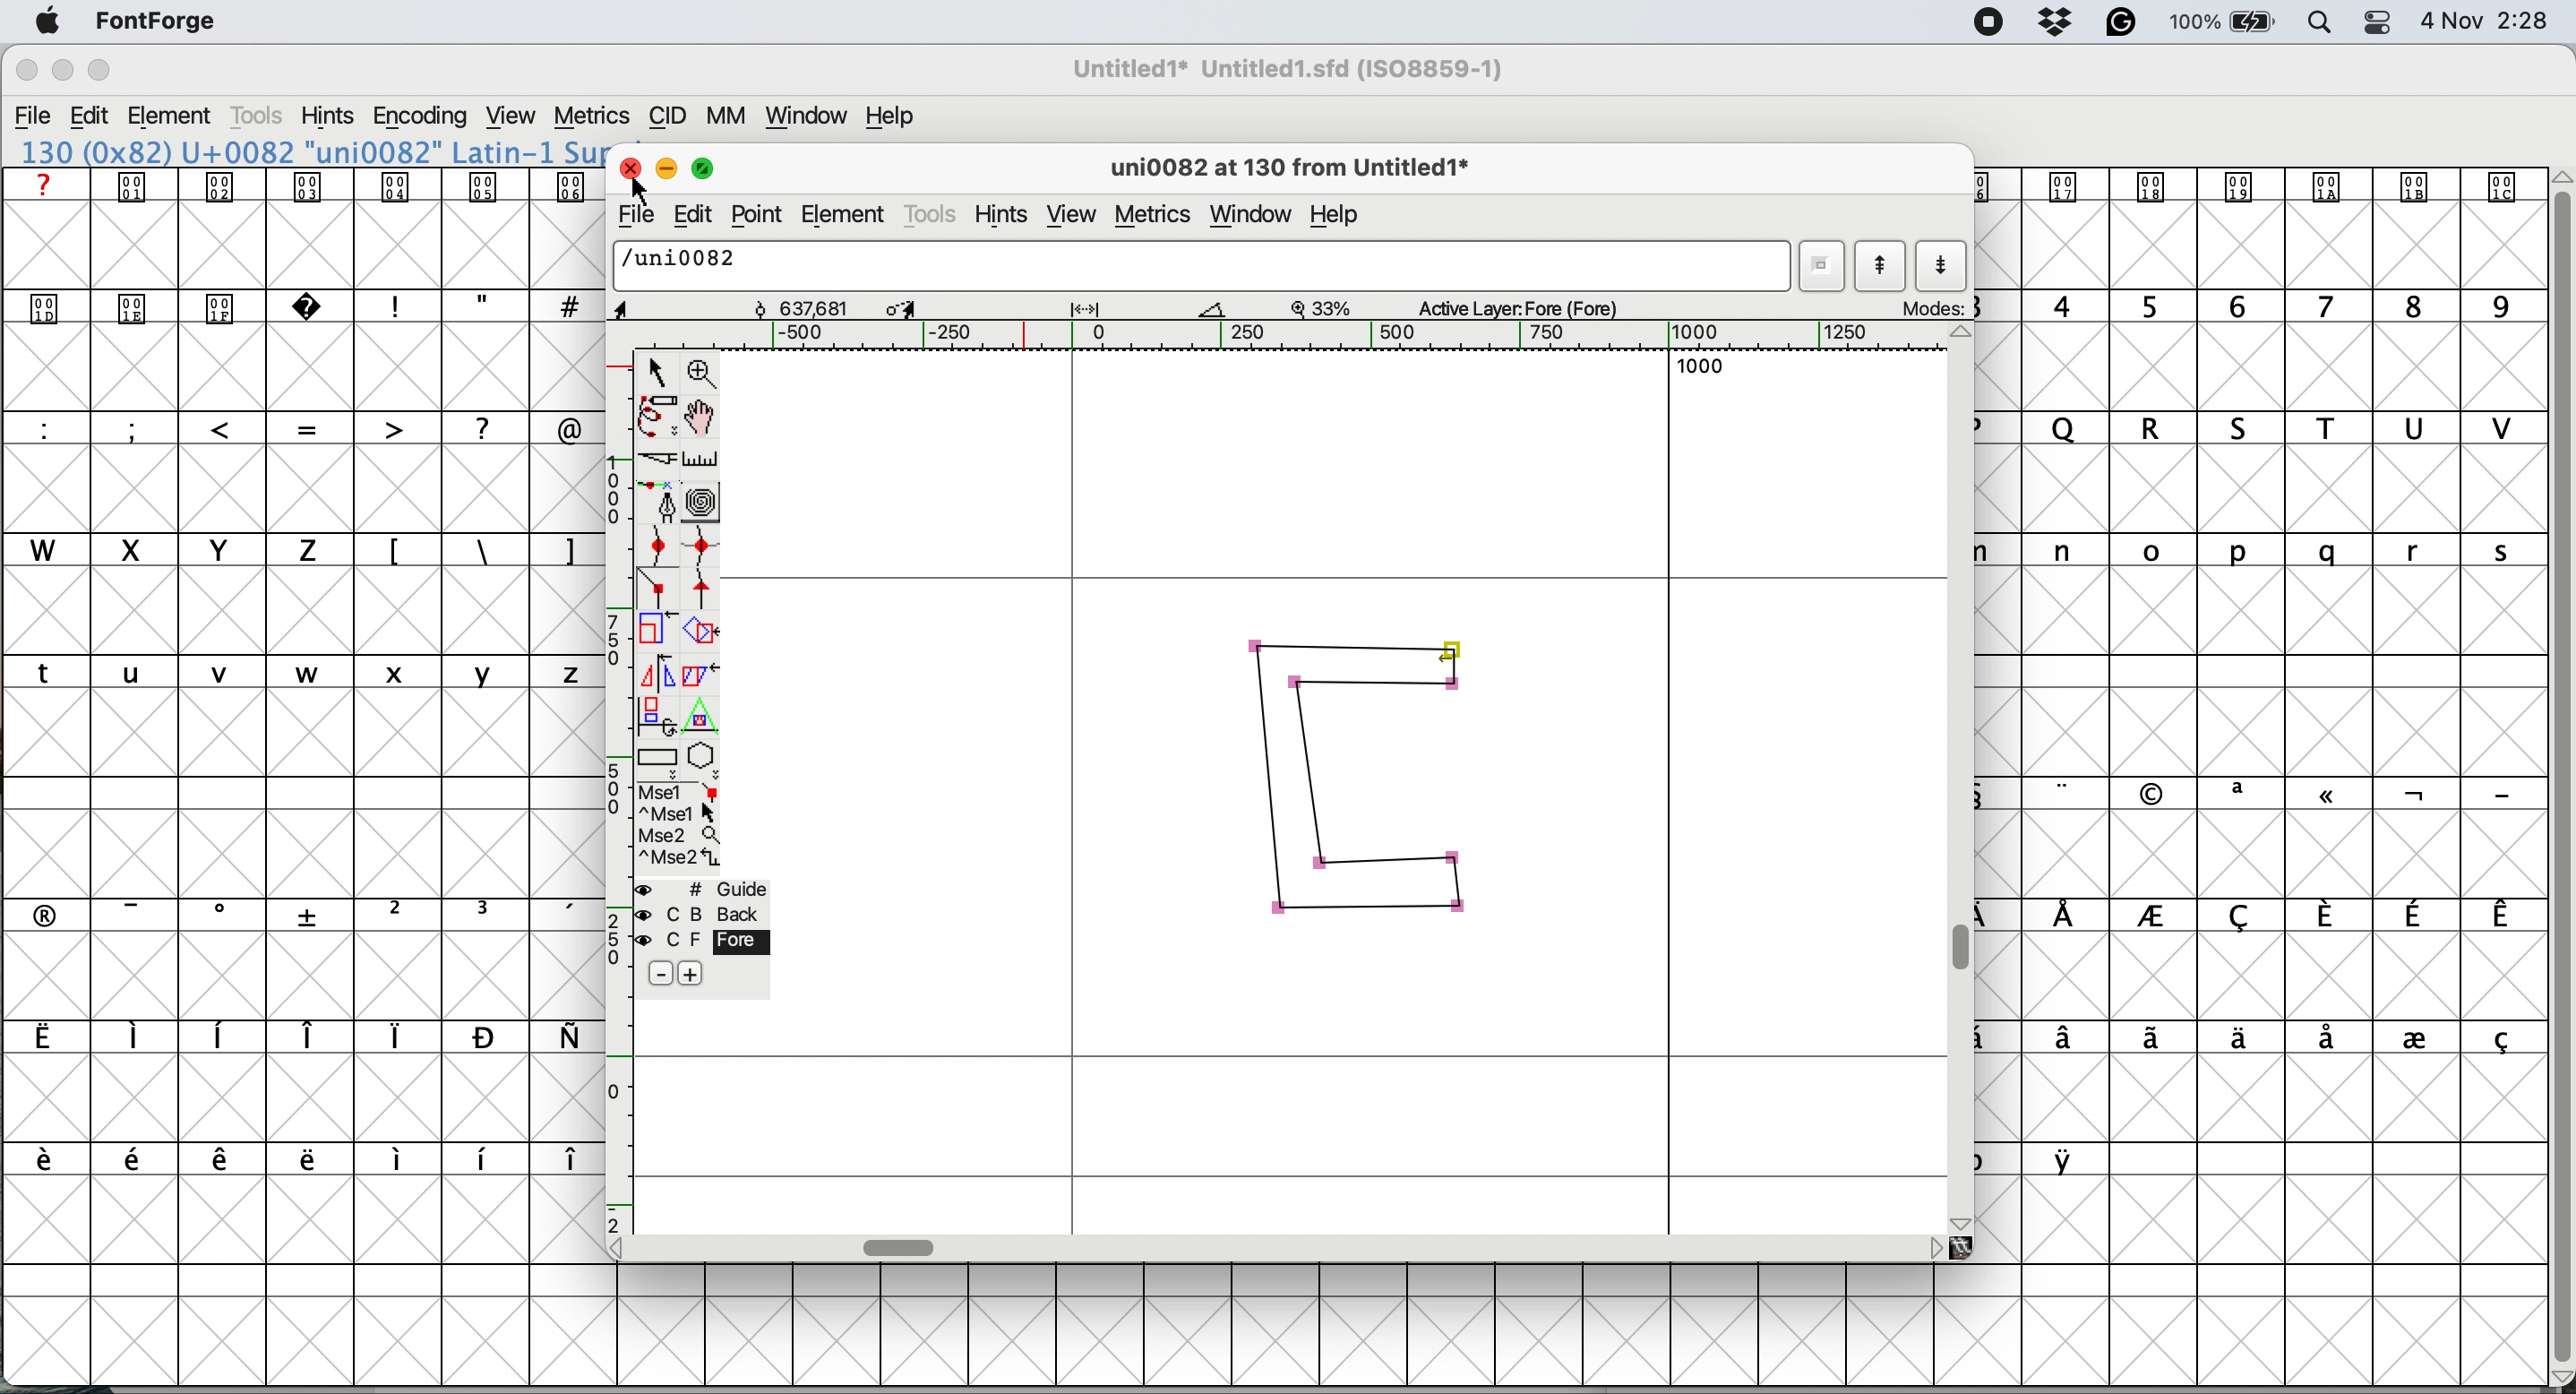 The width and height of the screenshot is (2576, 1394). I want to click on symbols, so click(2284, 916).